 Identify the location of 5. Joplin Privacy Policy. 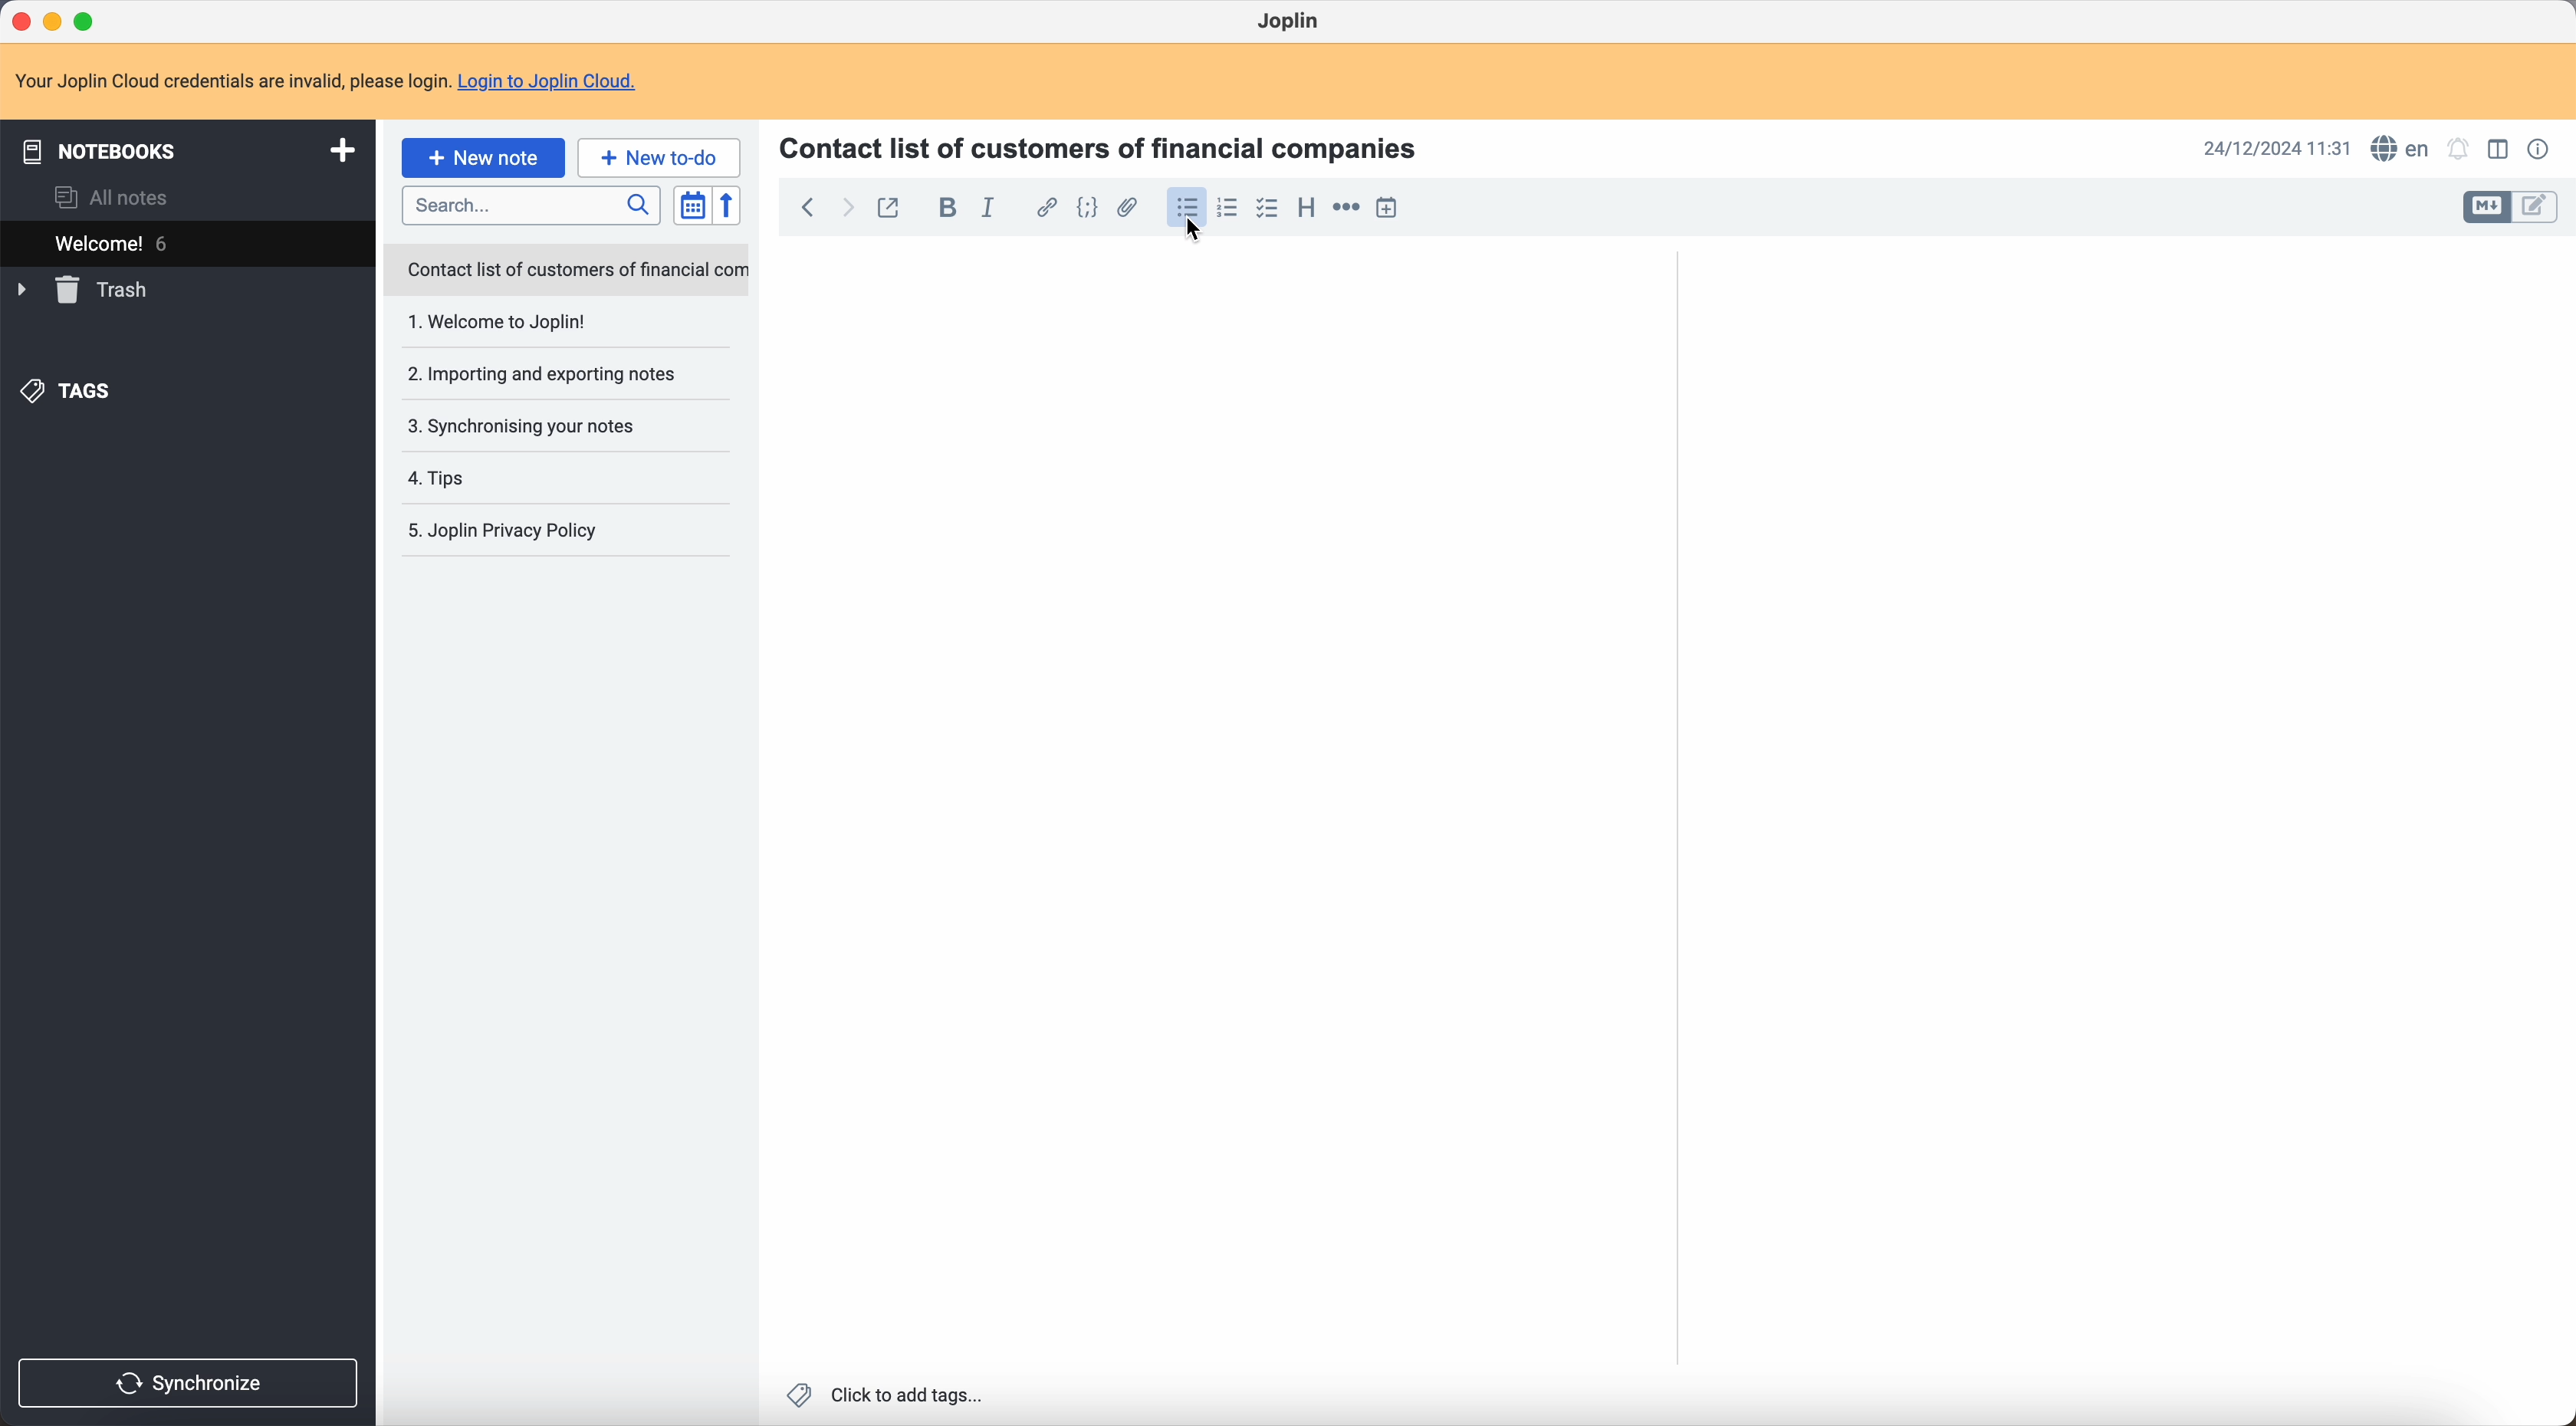
(516, 532).